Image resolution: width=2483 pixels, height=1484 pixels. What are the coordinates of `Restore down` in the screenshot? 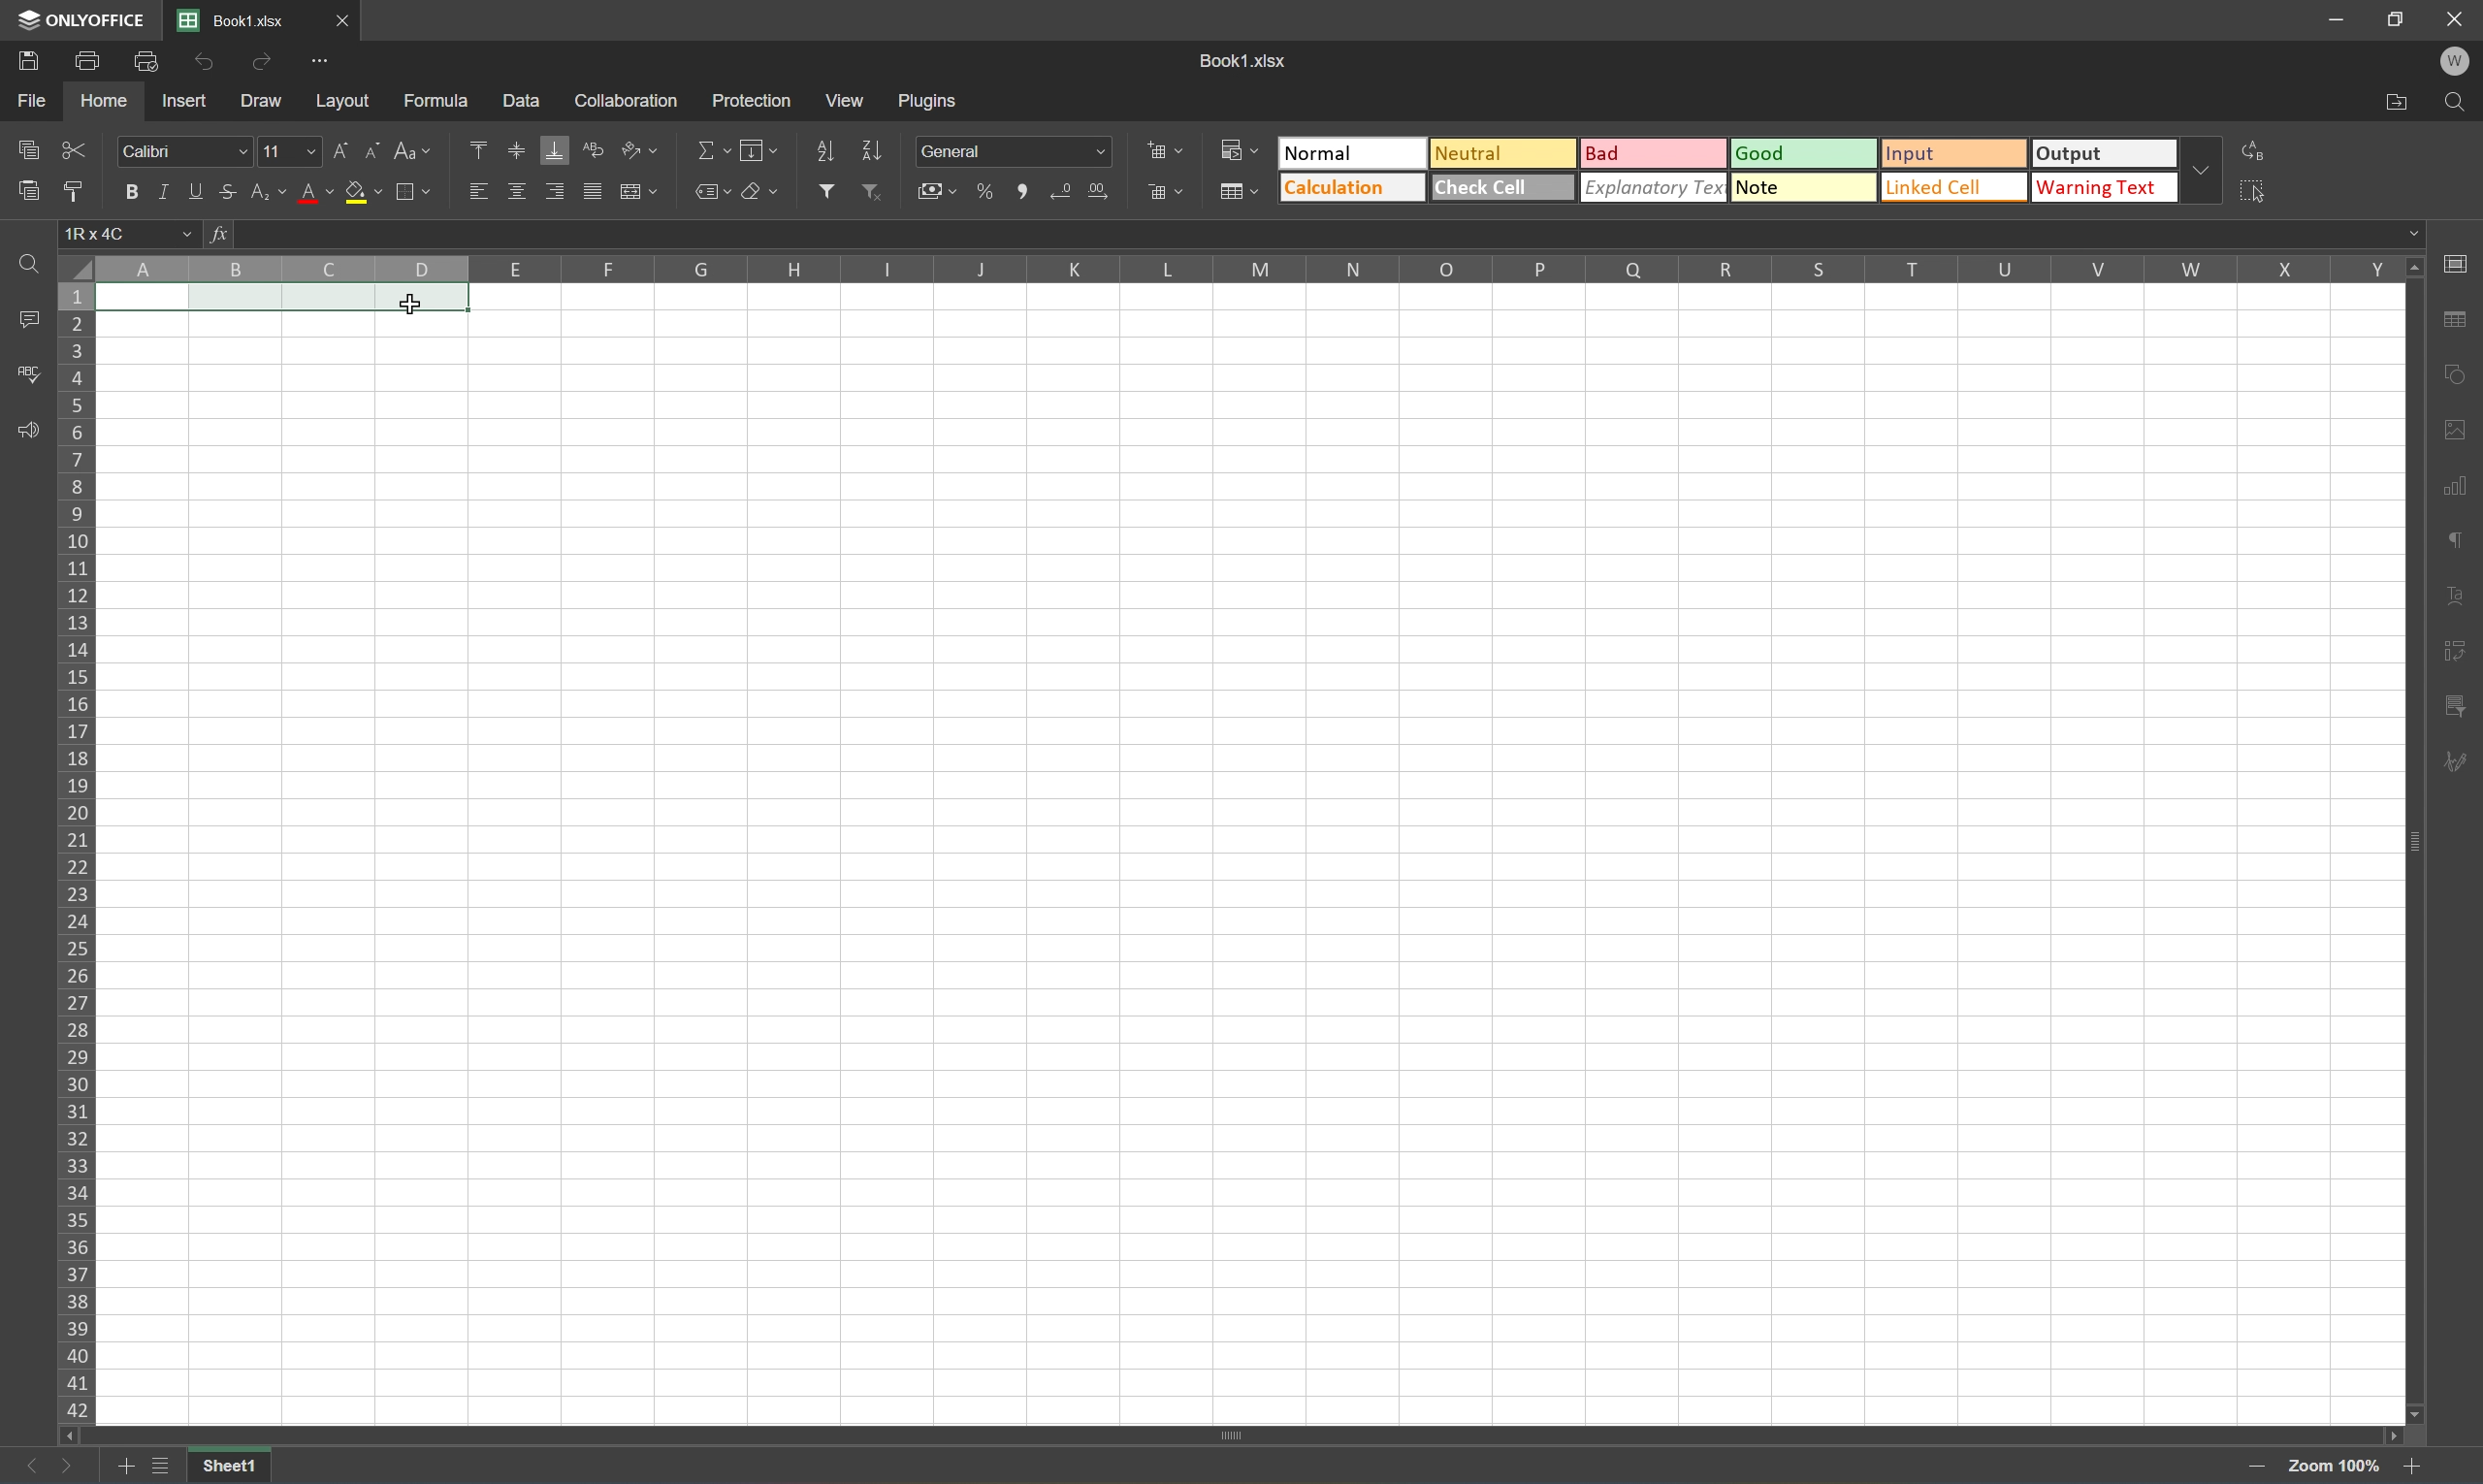 It's located at (2396, 19).